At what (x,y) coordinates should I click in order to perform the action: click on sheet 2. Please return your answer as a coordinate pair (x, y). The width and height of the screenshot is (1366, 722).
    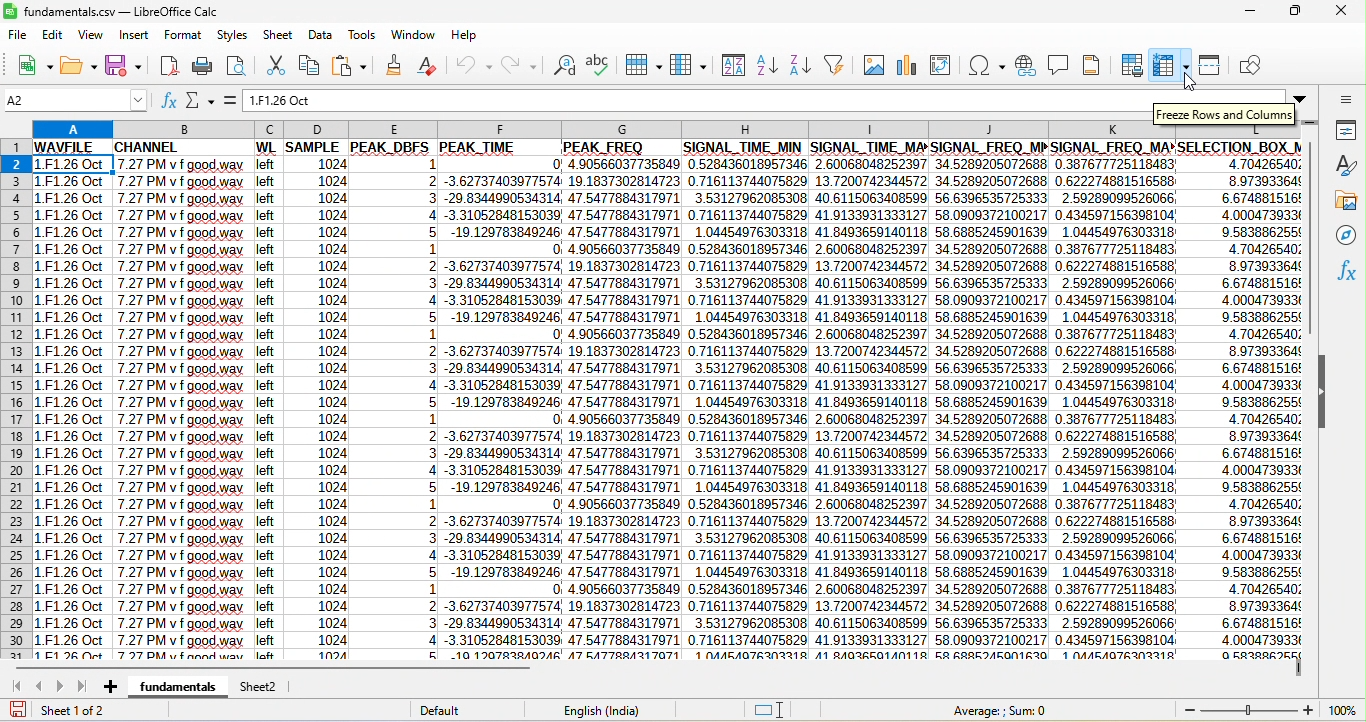
    Looking at the image, I should click on (266, 686).